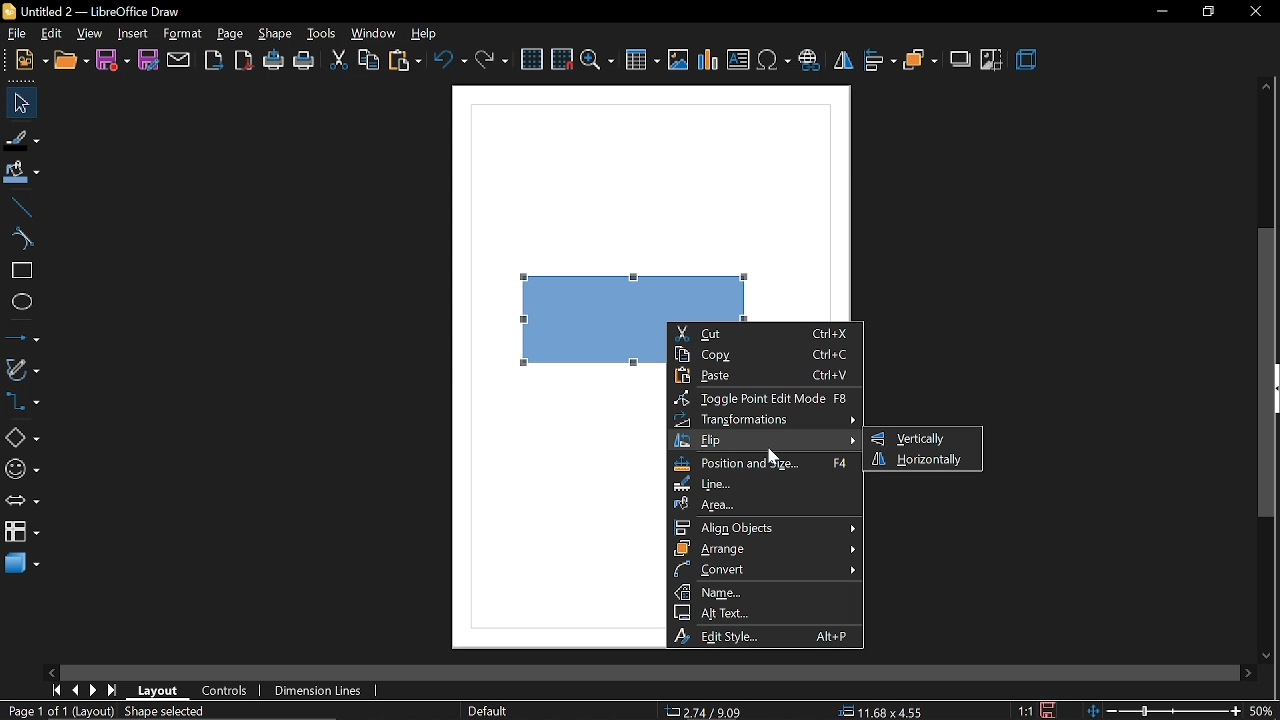 The height and width of the screenshot is (720, 1280). What do you see at coordinates (149, 61) in the screenshot?
I see `save as` at bounding box center [149, 61].